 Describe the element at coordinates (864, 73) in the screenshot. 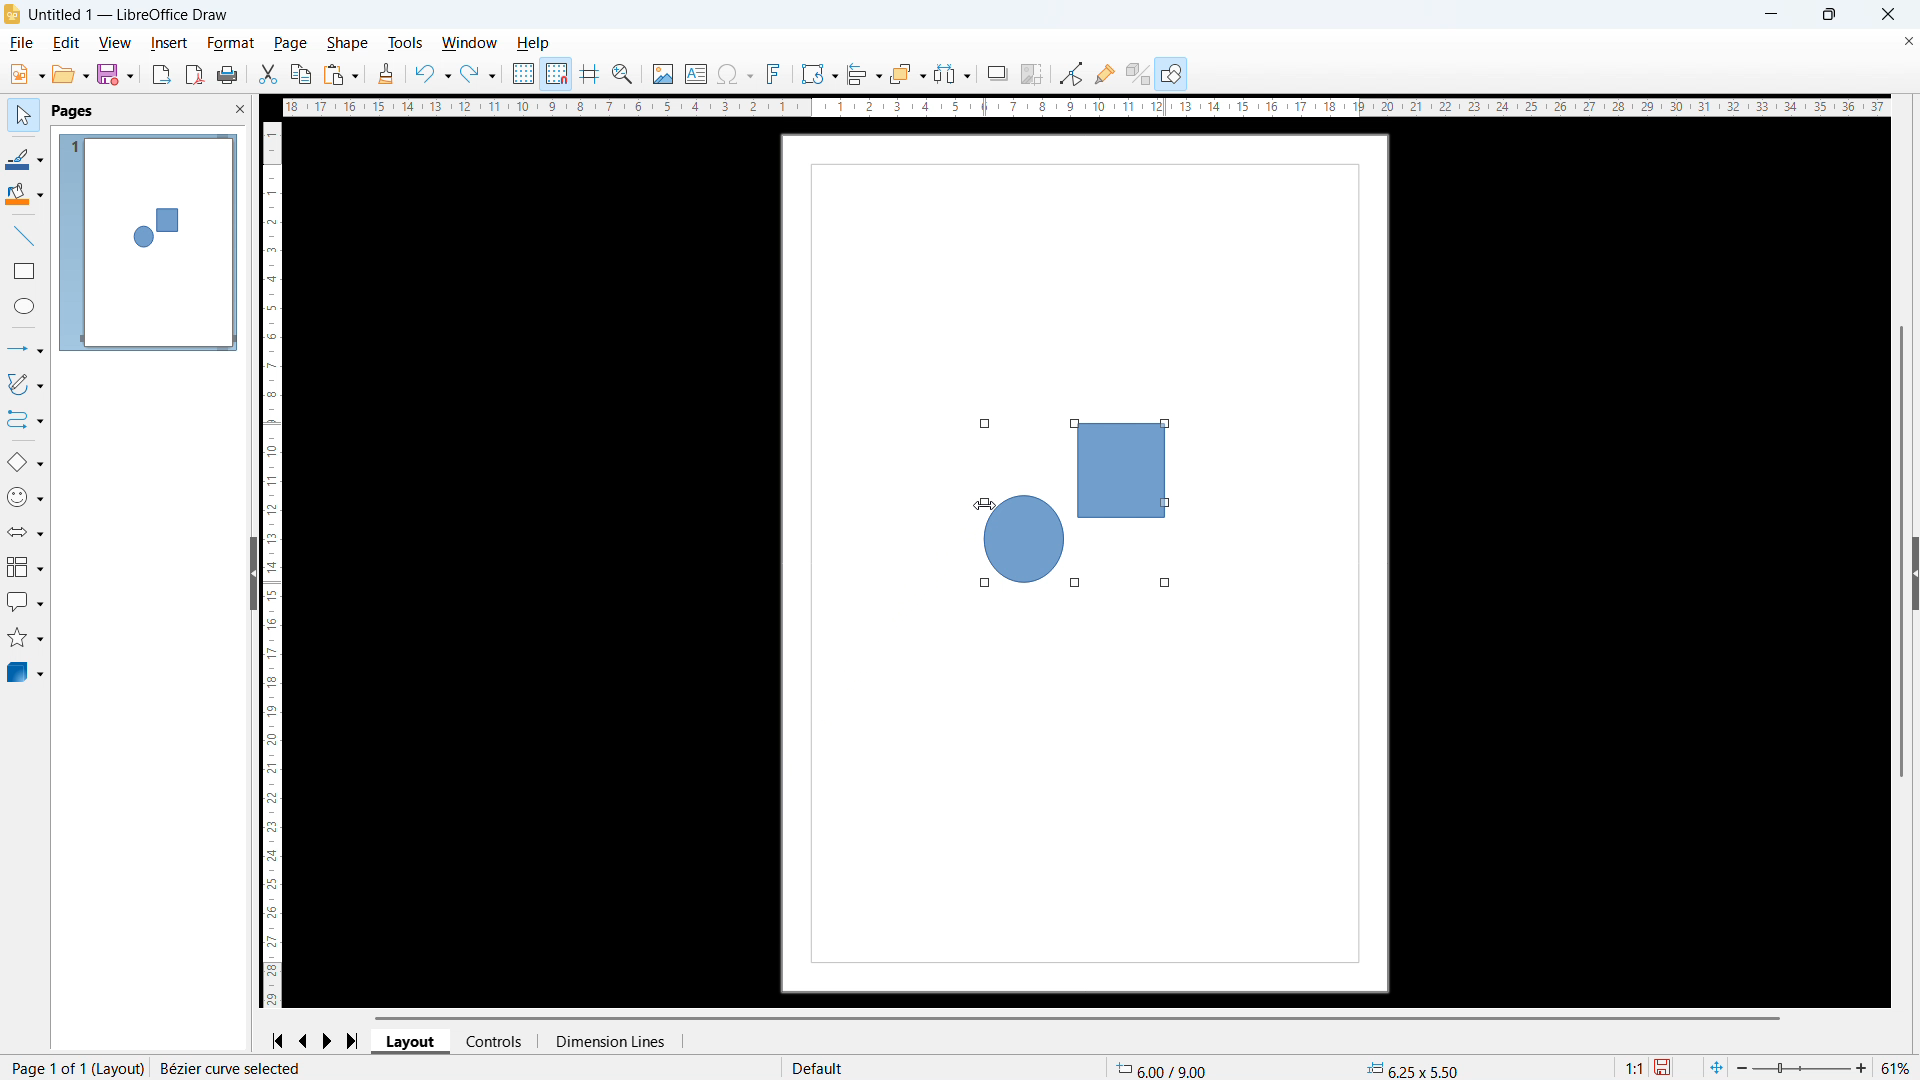

I see `align ` at that location.